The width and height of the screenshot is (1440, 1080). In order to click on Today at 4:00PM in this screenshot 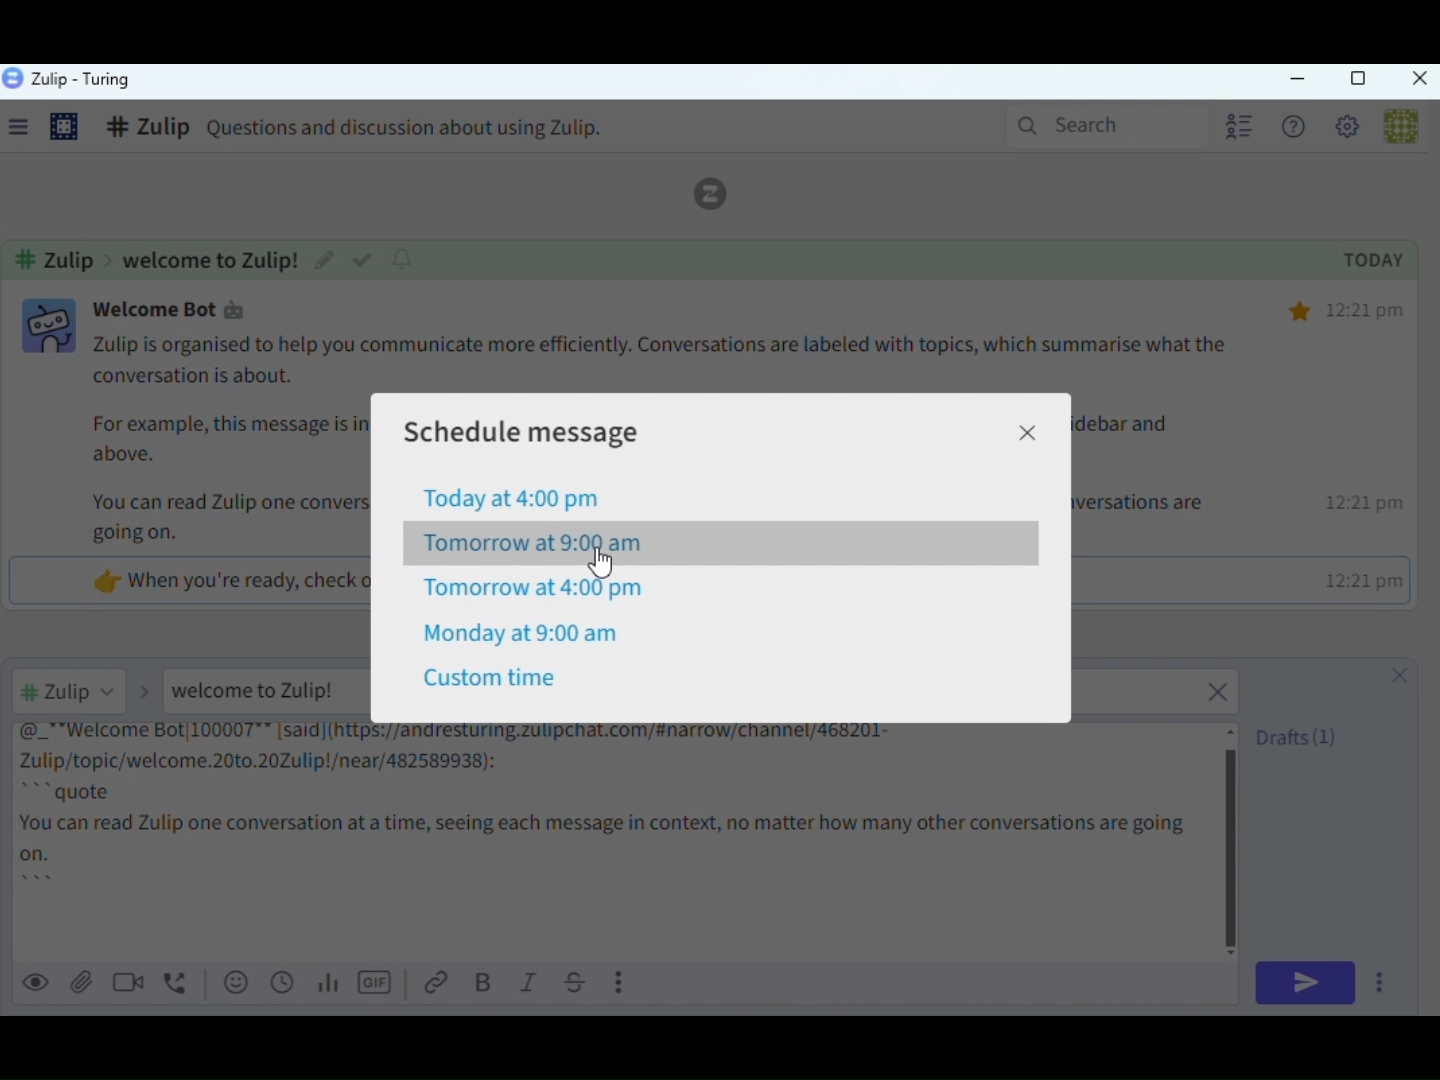, I will do `click(515, 499)`.